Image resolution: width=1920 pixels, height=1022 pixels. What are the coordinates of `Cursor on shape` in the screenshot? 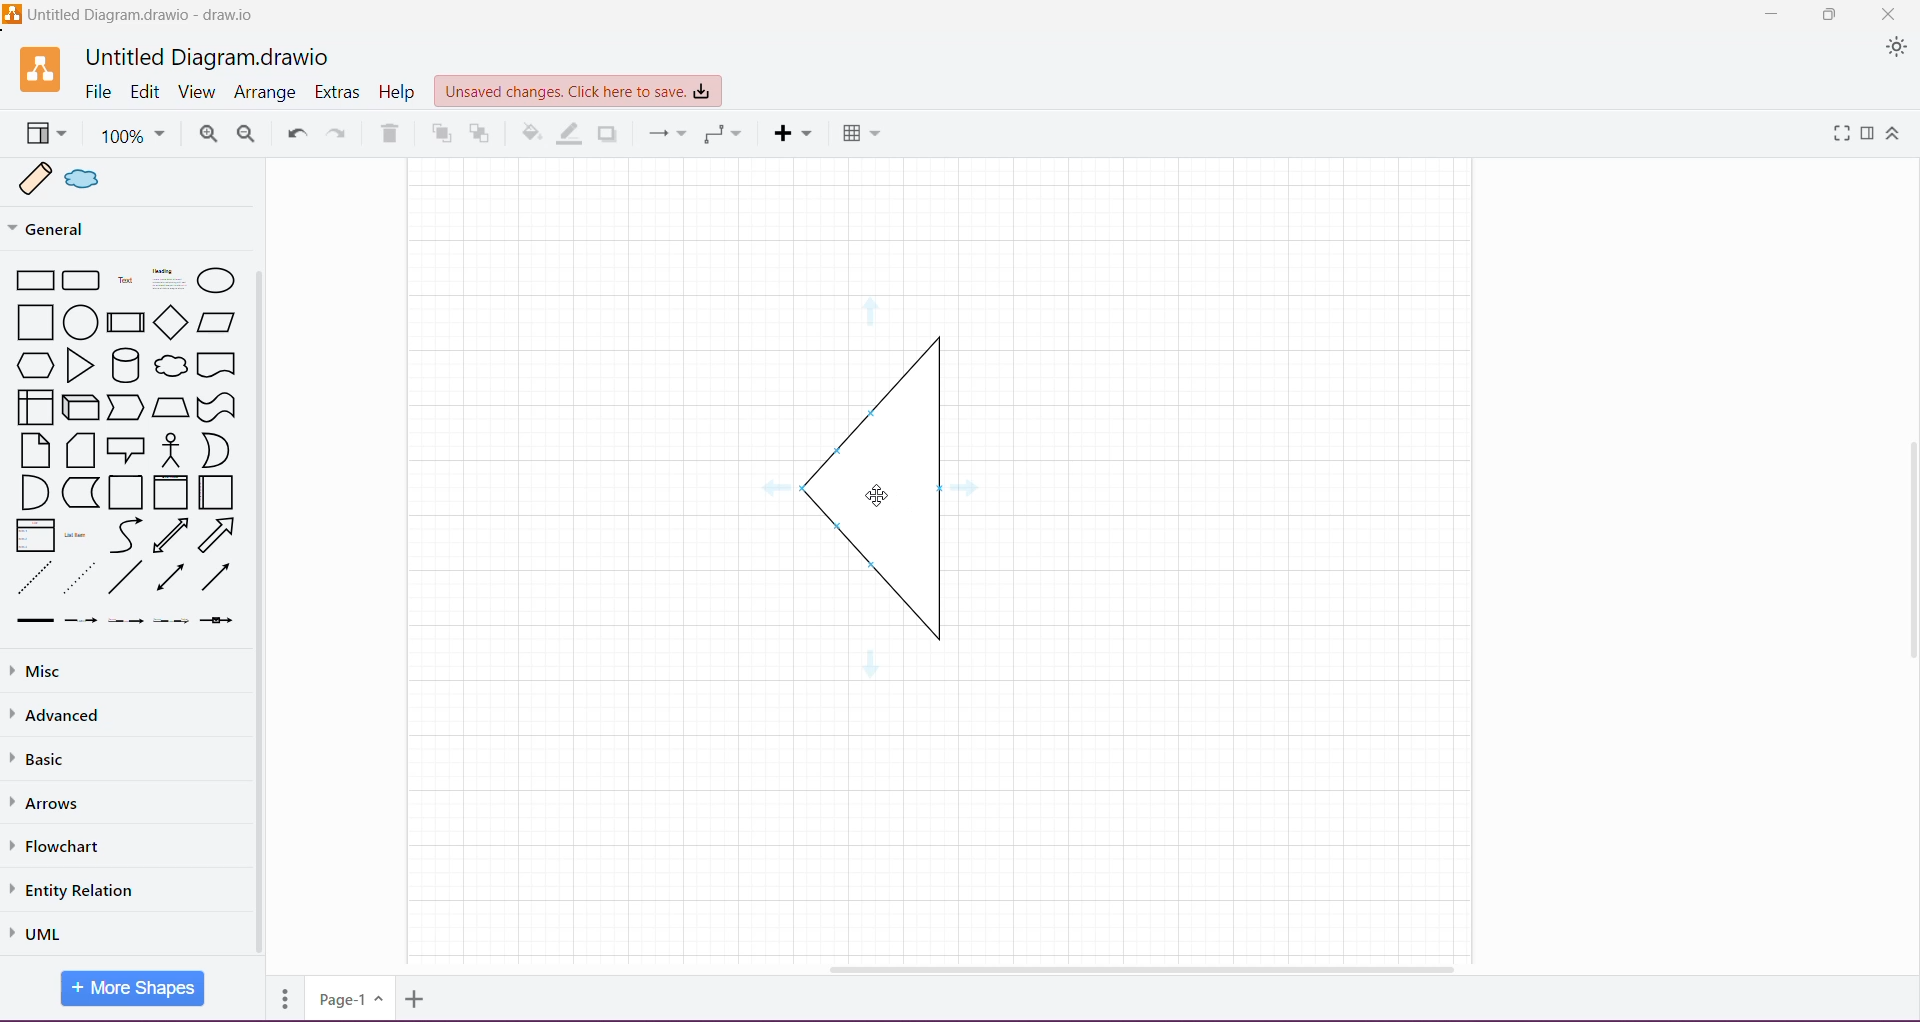 It's located at (878, 493).